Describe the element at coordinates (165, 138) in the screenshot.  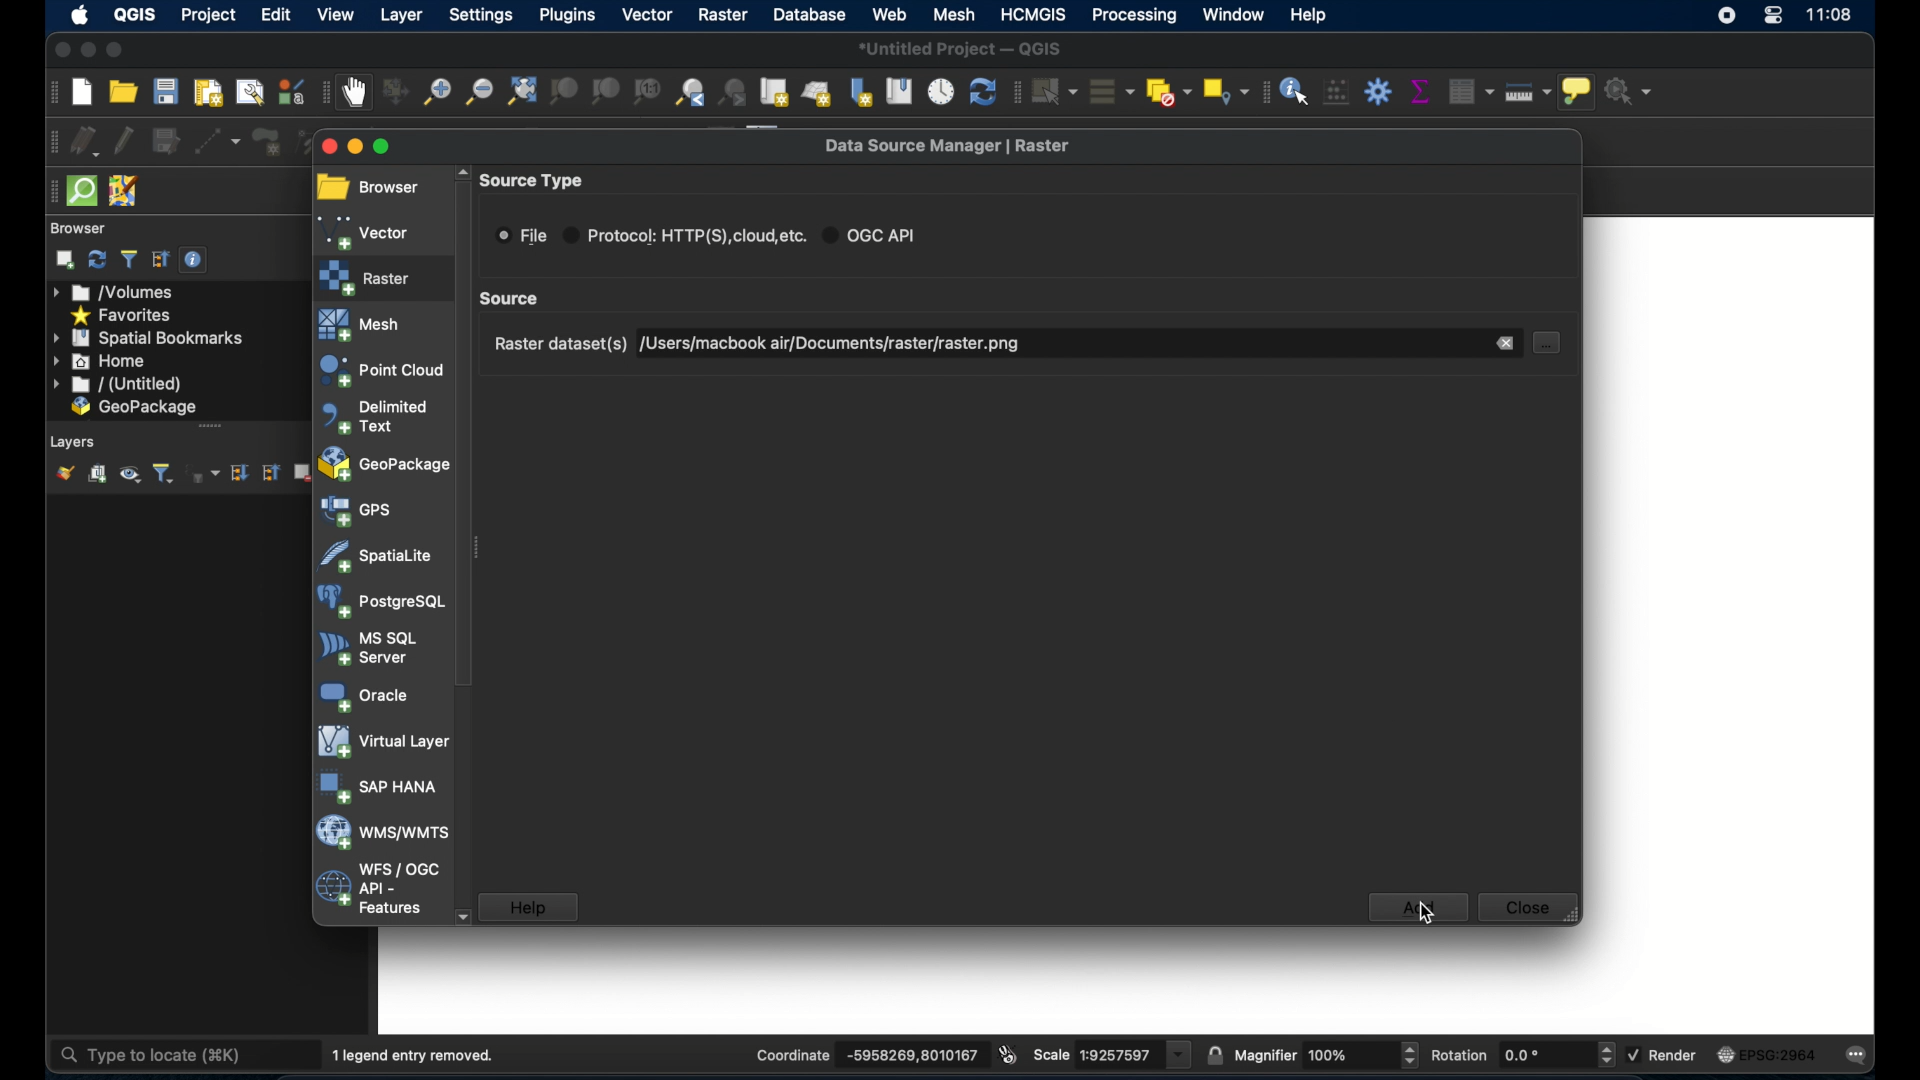
I see `save layer edits` at that location.